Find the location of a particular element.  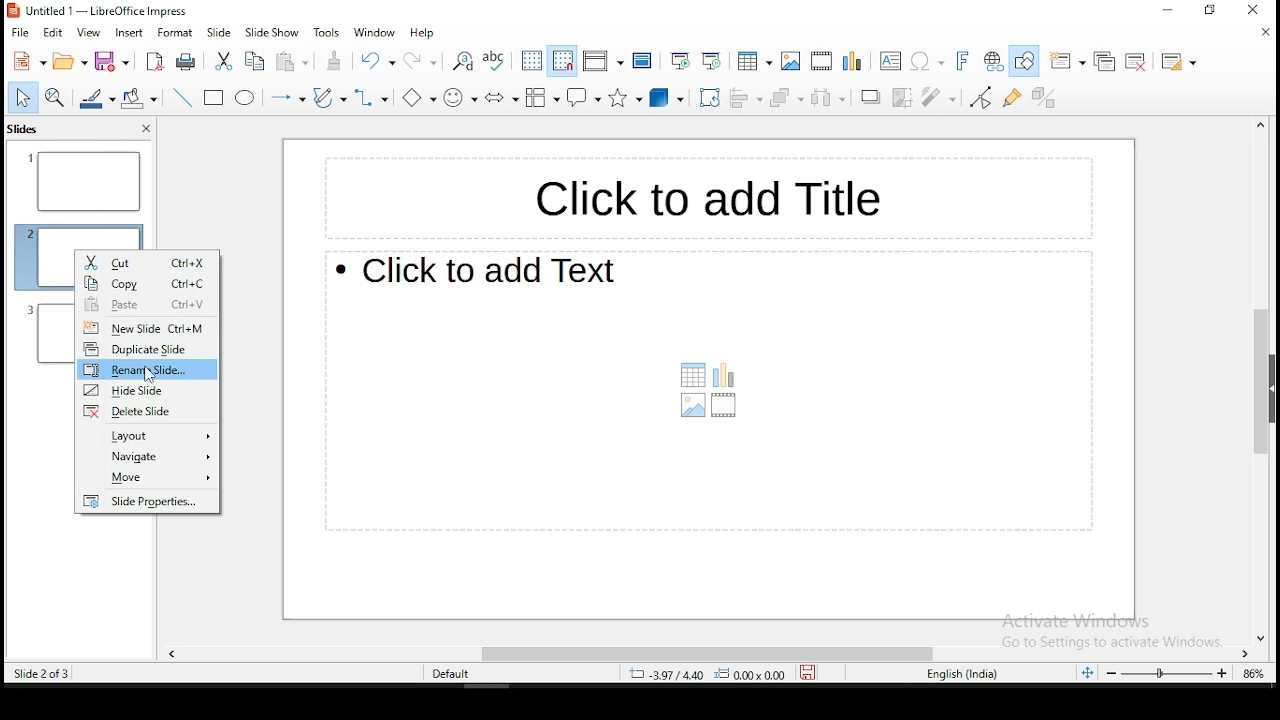

save is located at coordinates (112, 60).